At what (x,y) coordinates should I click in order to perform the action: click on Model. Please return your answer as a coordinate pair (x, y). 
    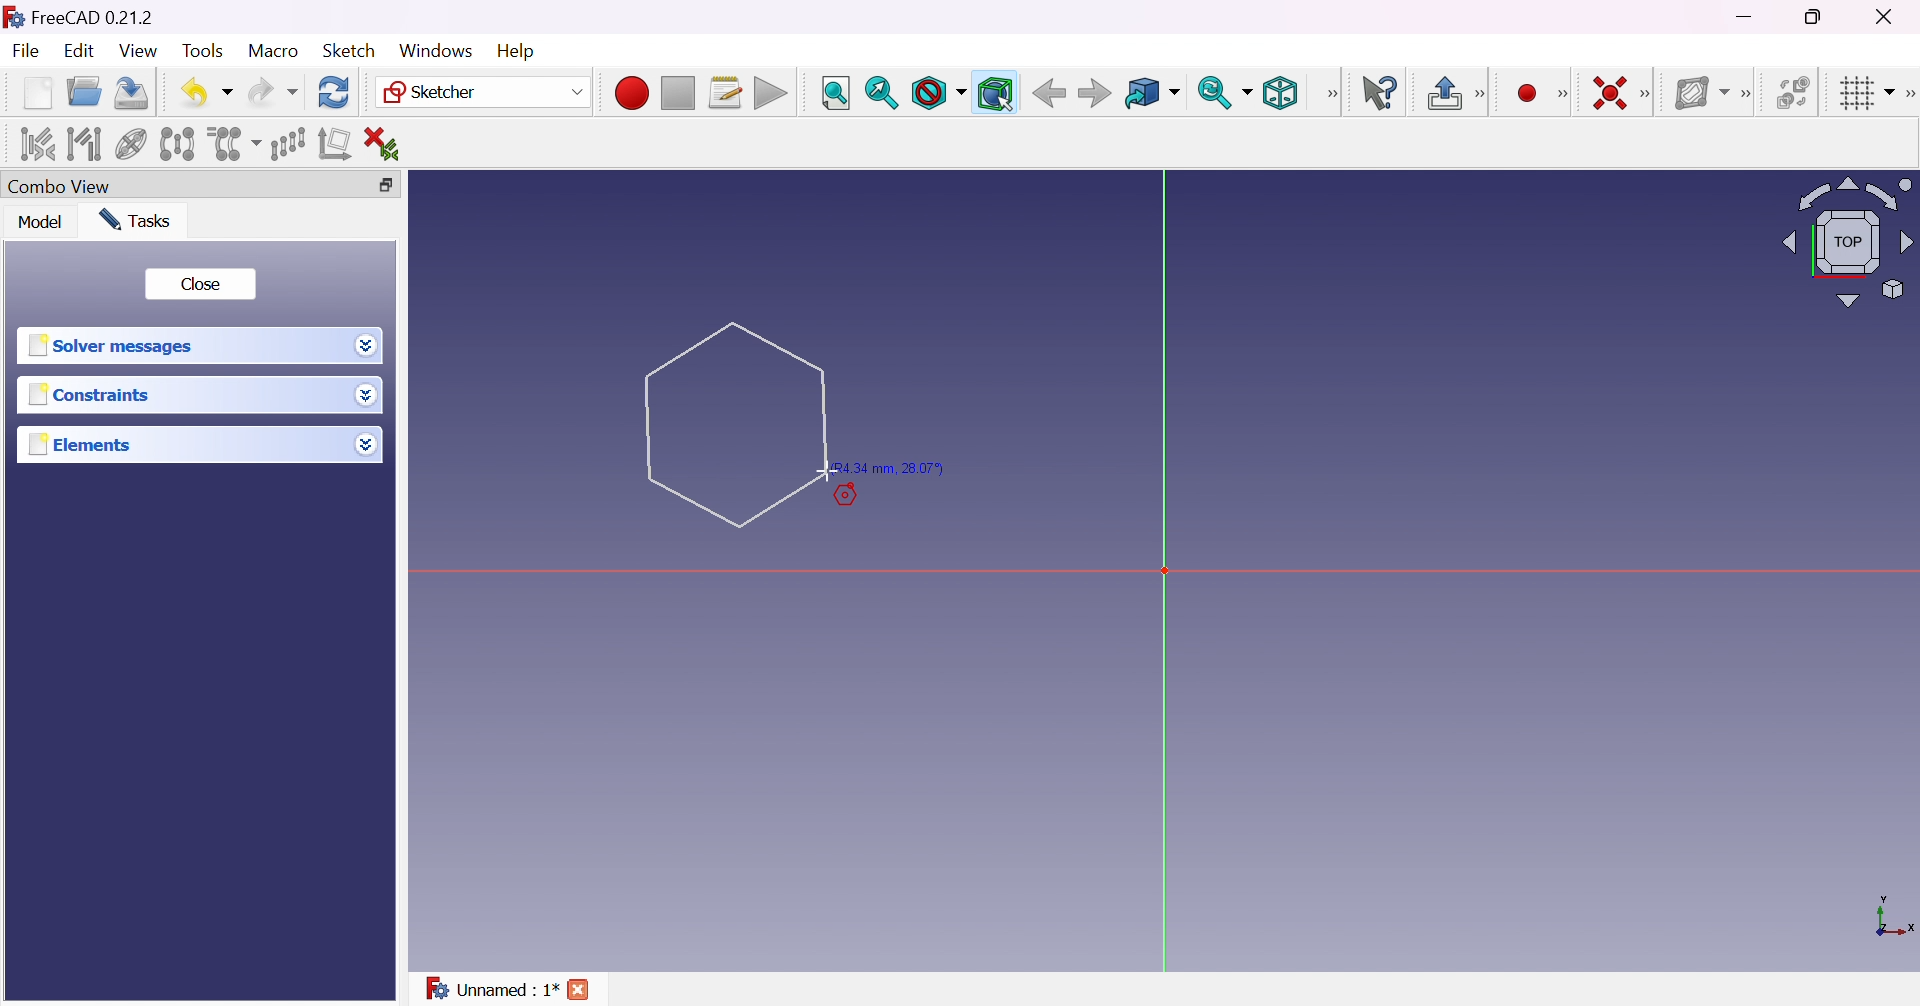
    Looking at the image, I should click on (42, 221).